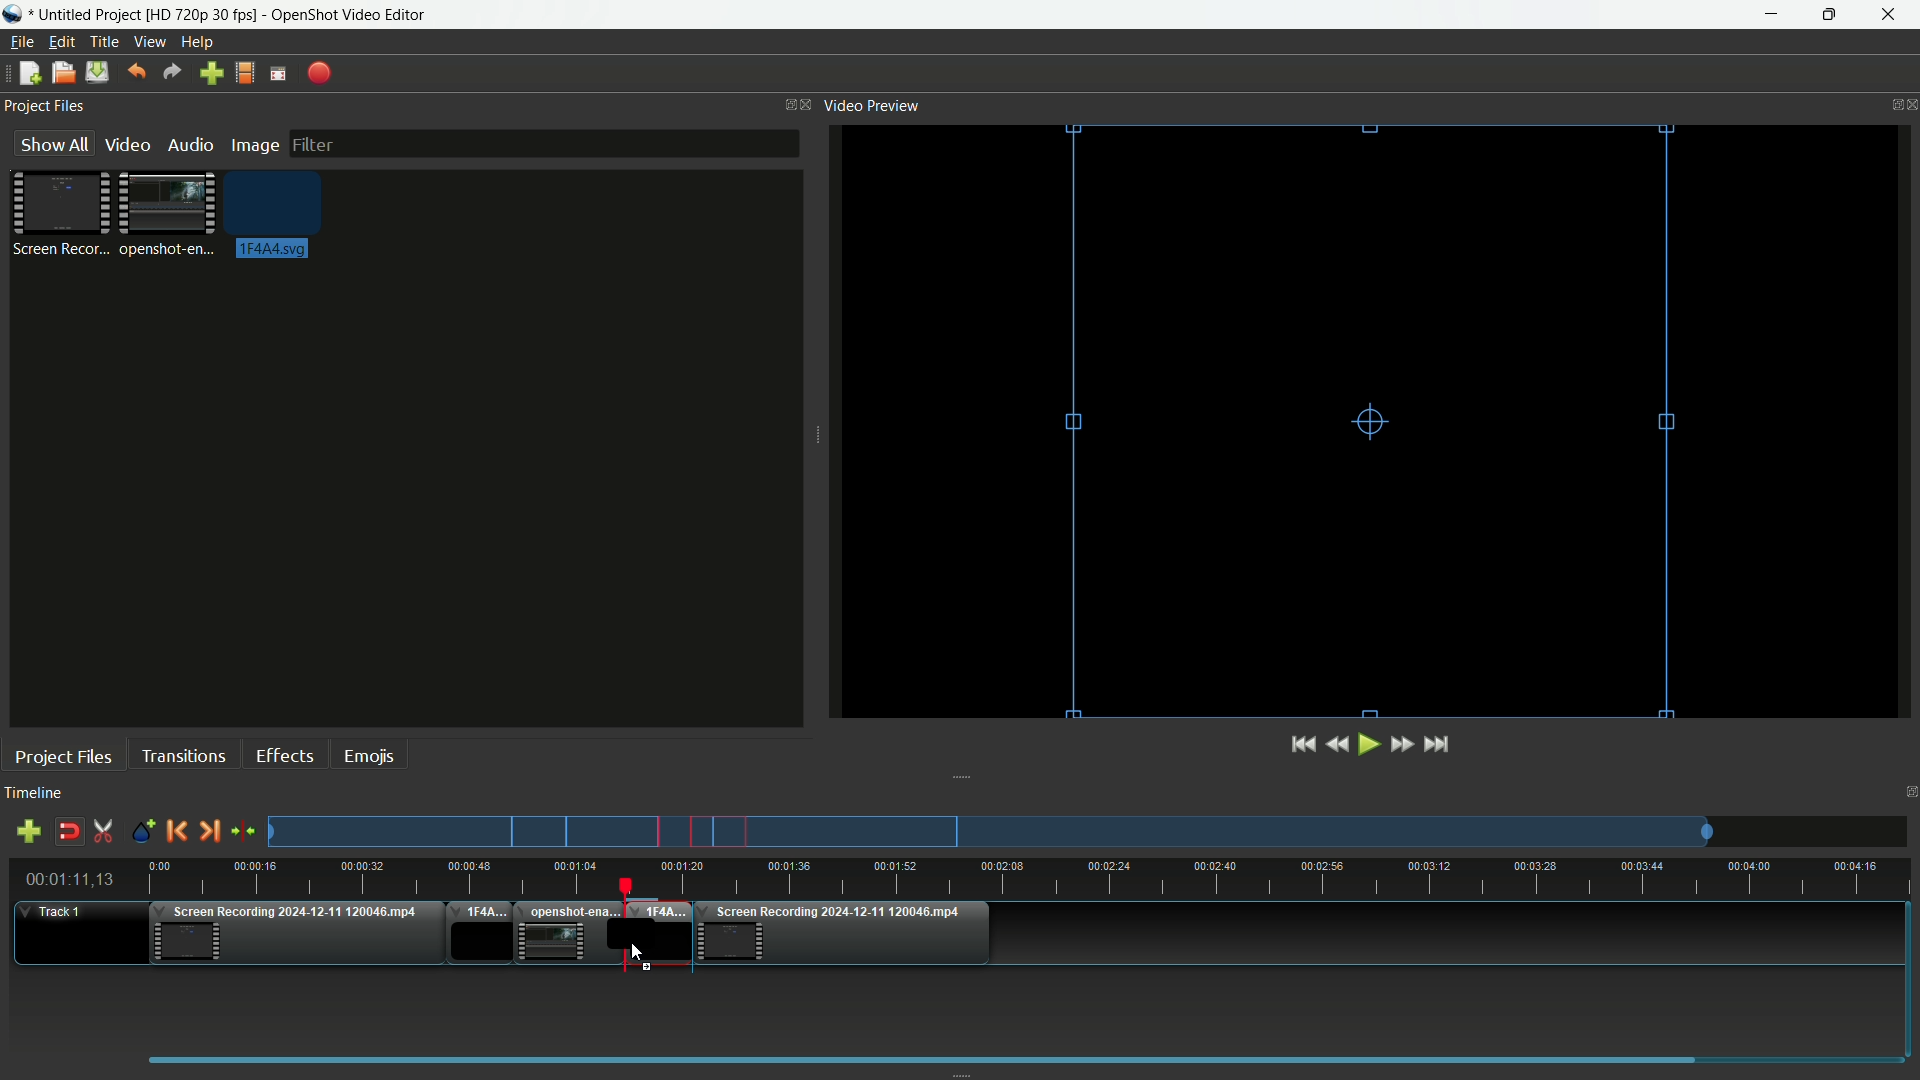 This screenshot has height=1080, width=1920. Describe the element at coordinates (635, 957) in the screenshot. I see `cursor` at that location.